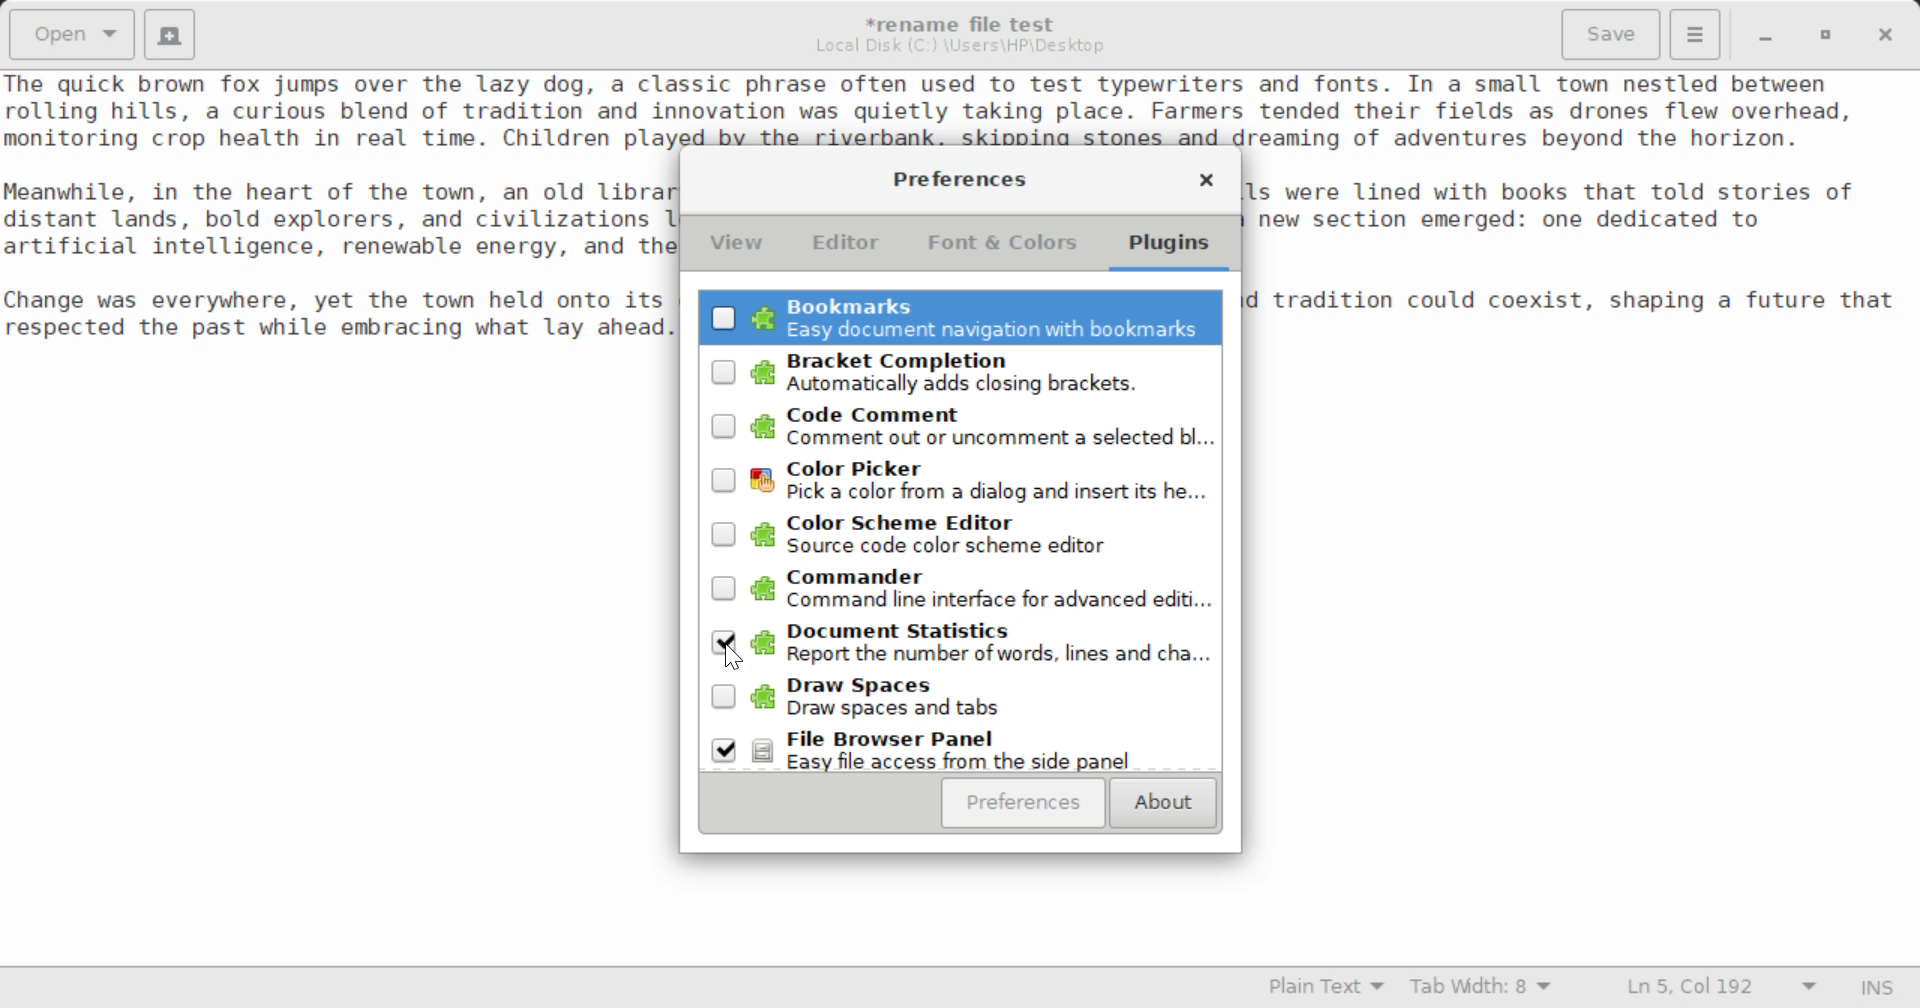 The image size is (1920, 1008). Describe the element at coordinates (1763, 35) in the screenshot. I see `Restore Down` at that location.